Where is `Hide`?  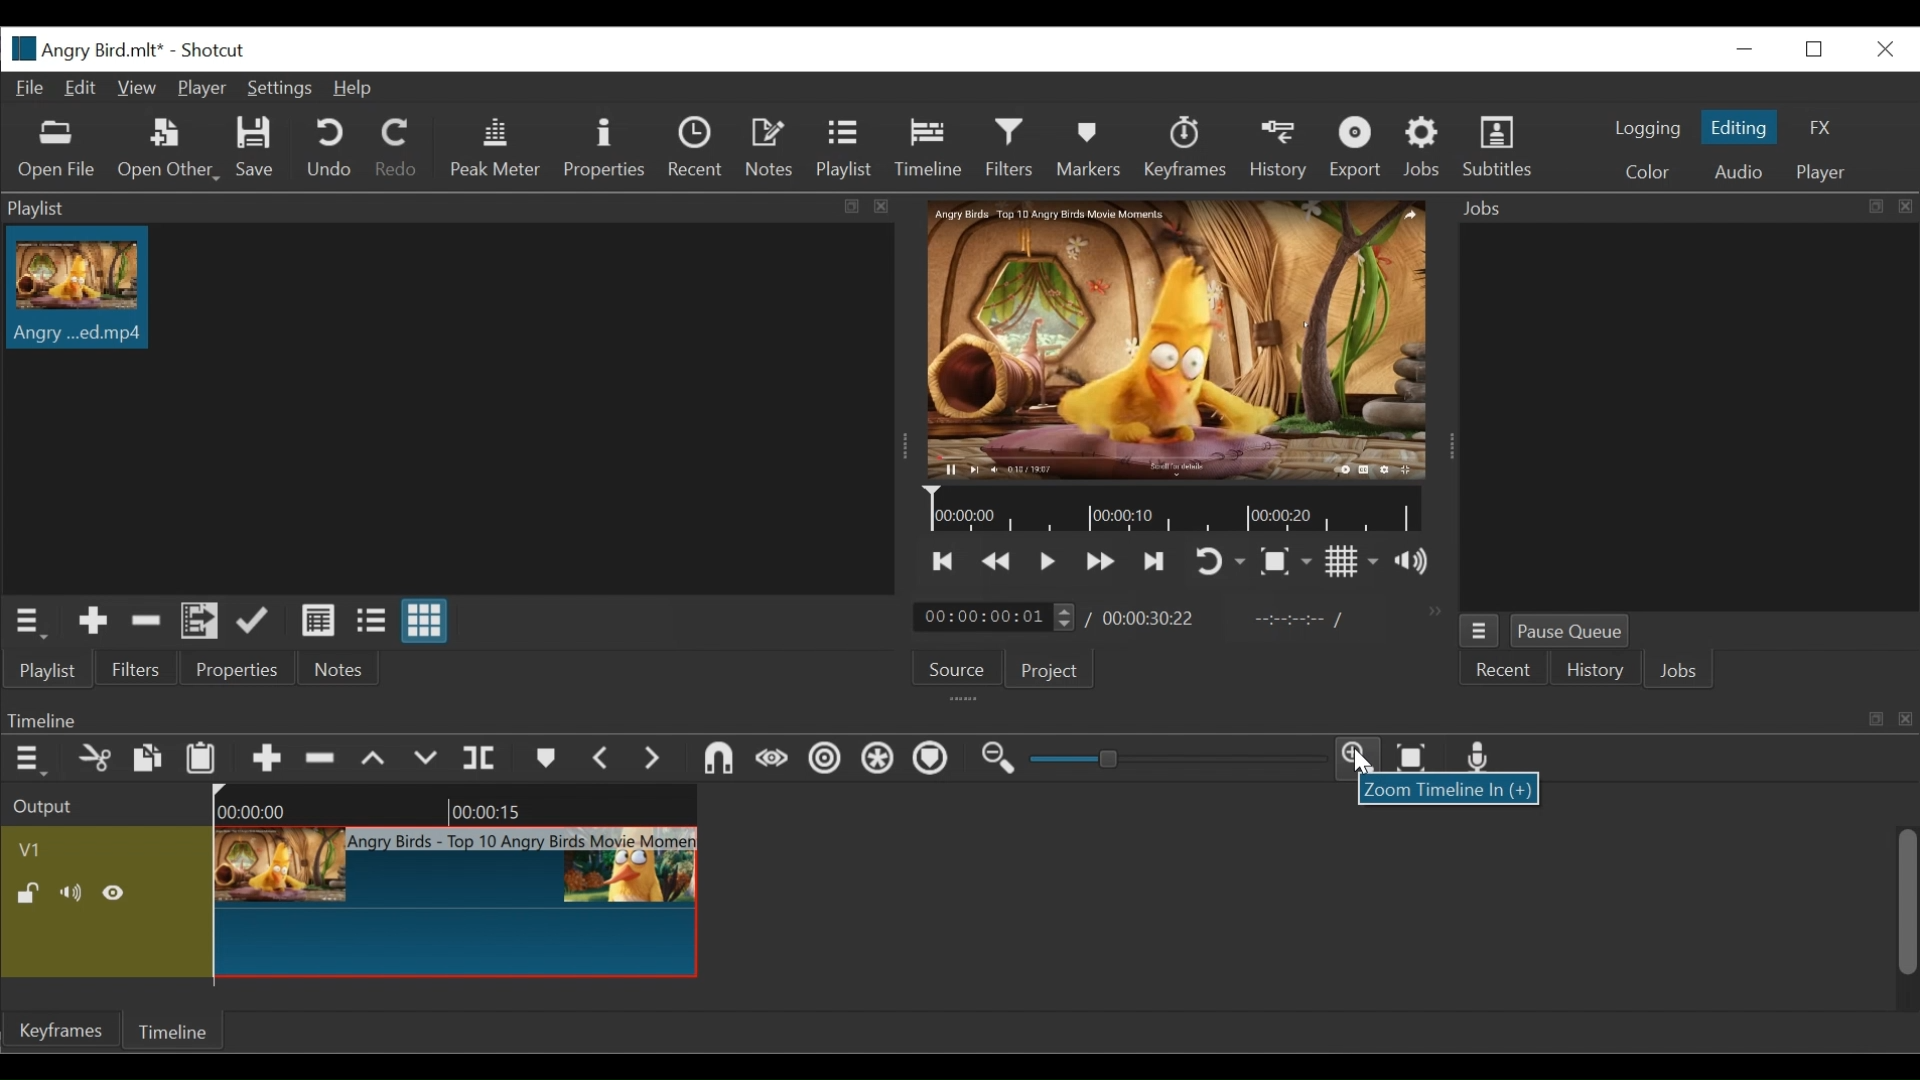 Hide is located at coordinates (116, 894).